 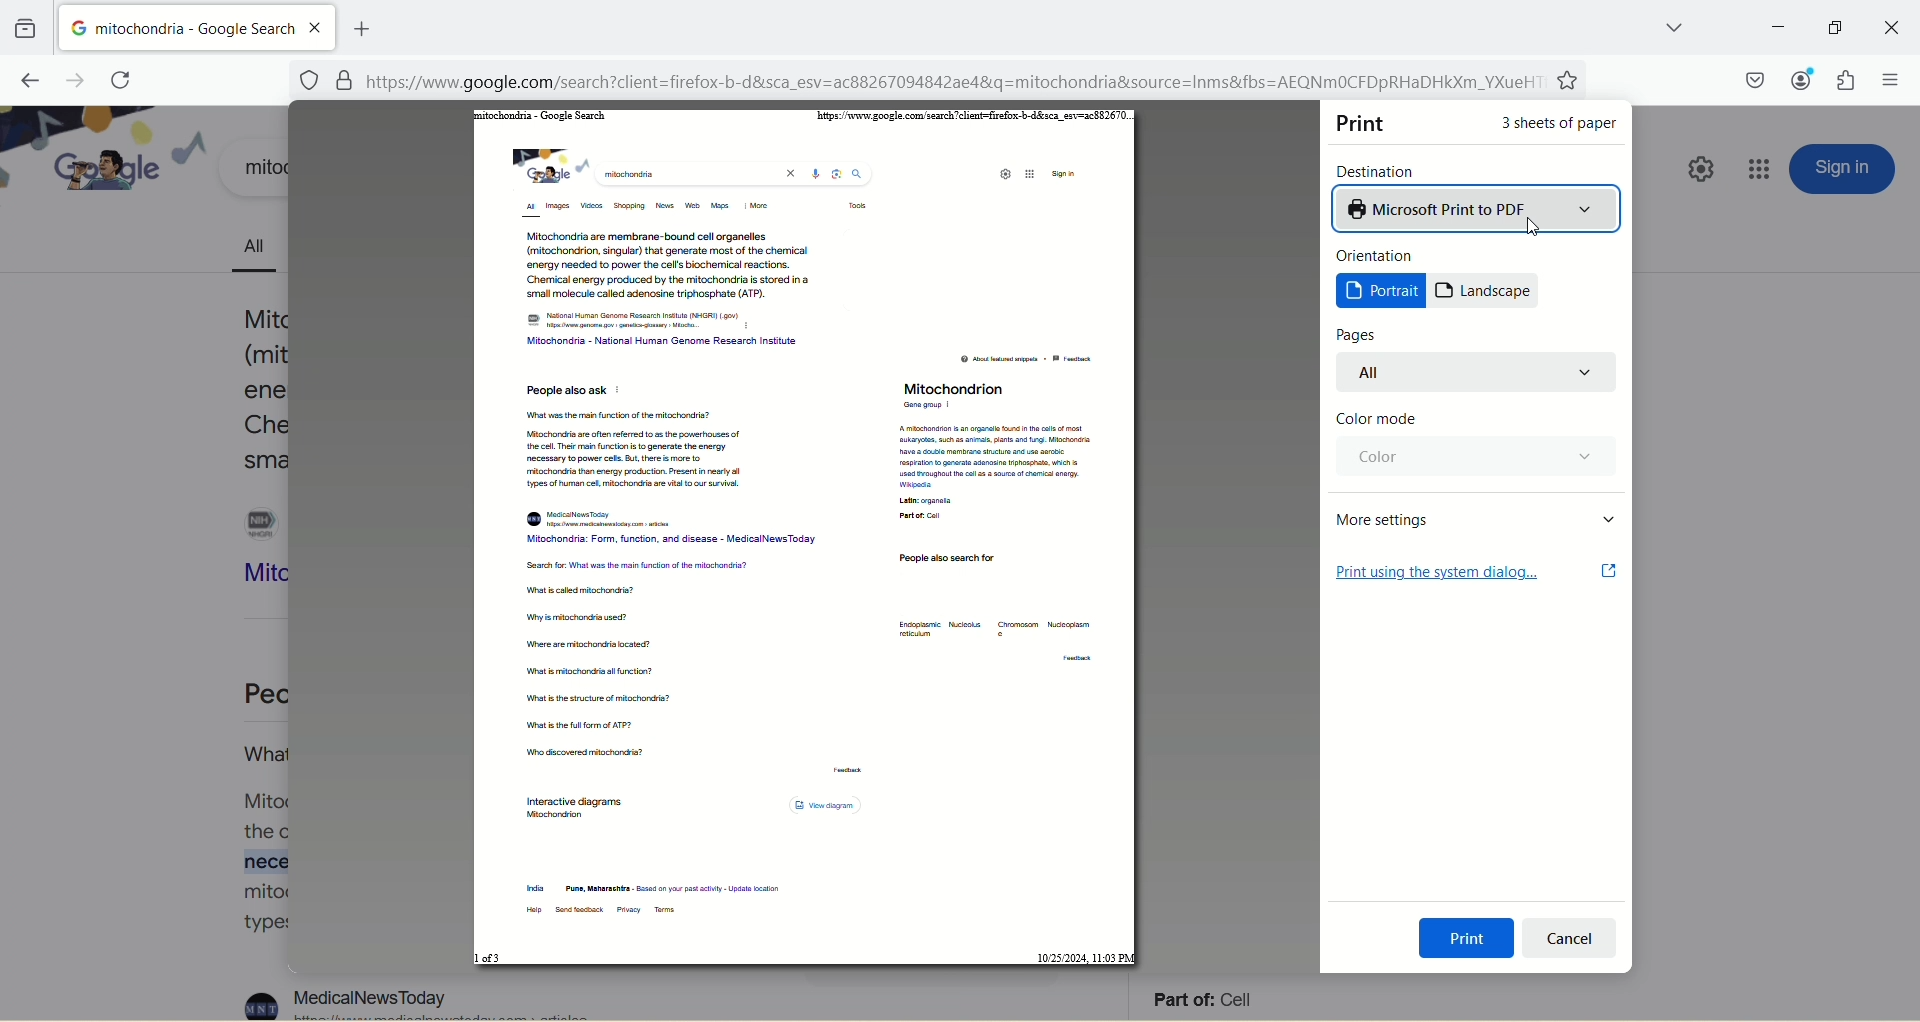 I want to click on print using the system dialog, so click(x=1477, y=572).